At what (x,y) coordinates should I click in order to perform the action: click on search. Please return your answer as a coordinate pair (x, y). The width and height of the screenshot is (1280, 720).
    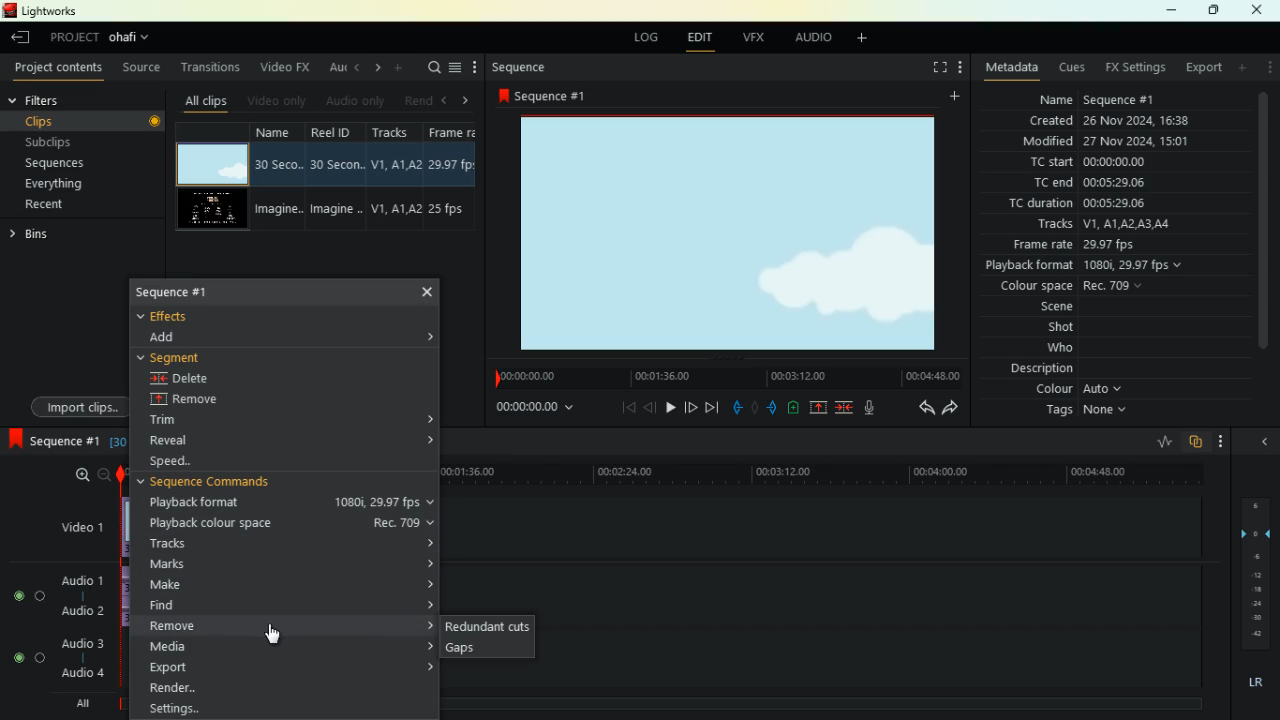
    Looking at the image, I should click on (434, 69).